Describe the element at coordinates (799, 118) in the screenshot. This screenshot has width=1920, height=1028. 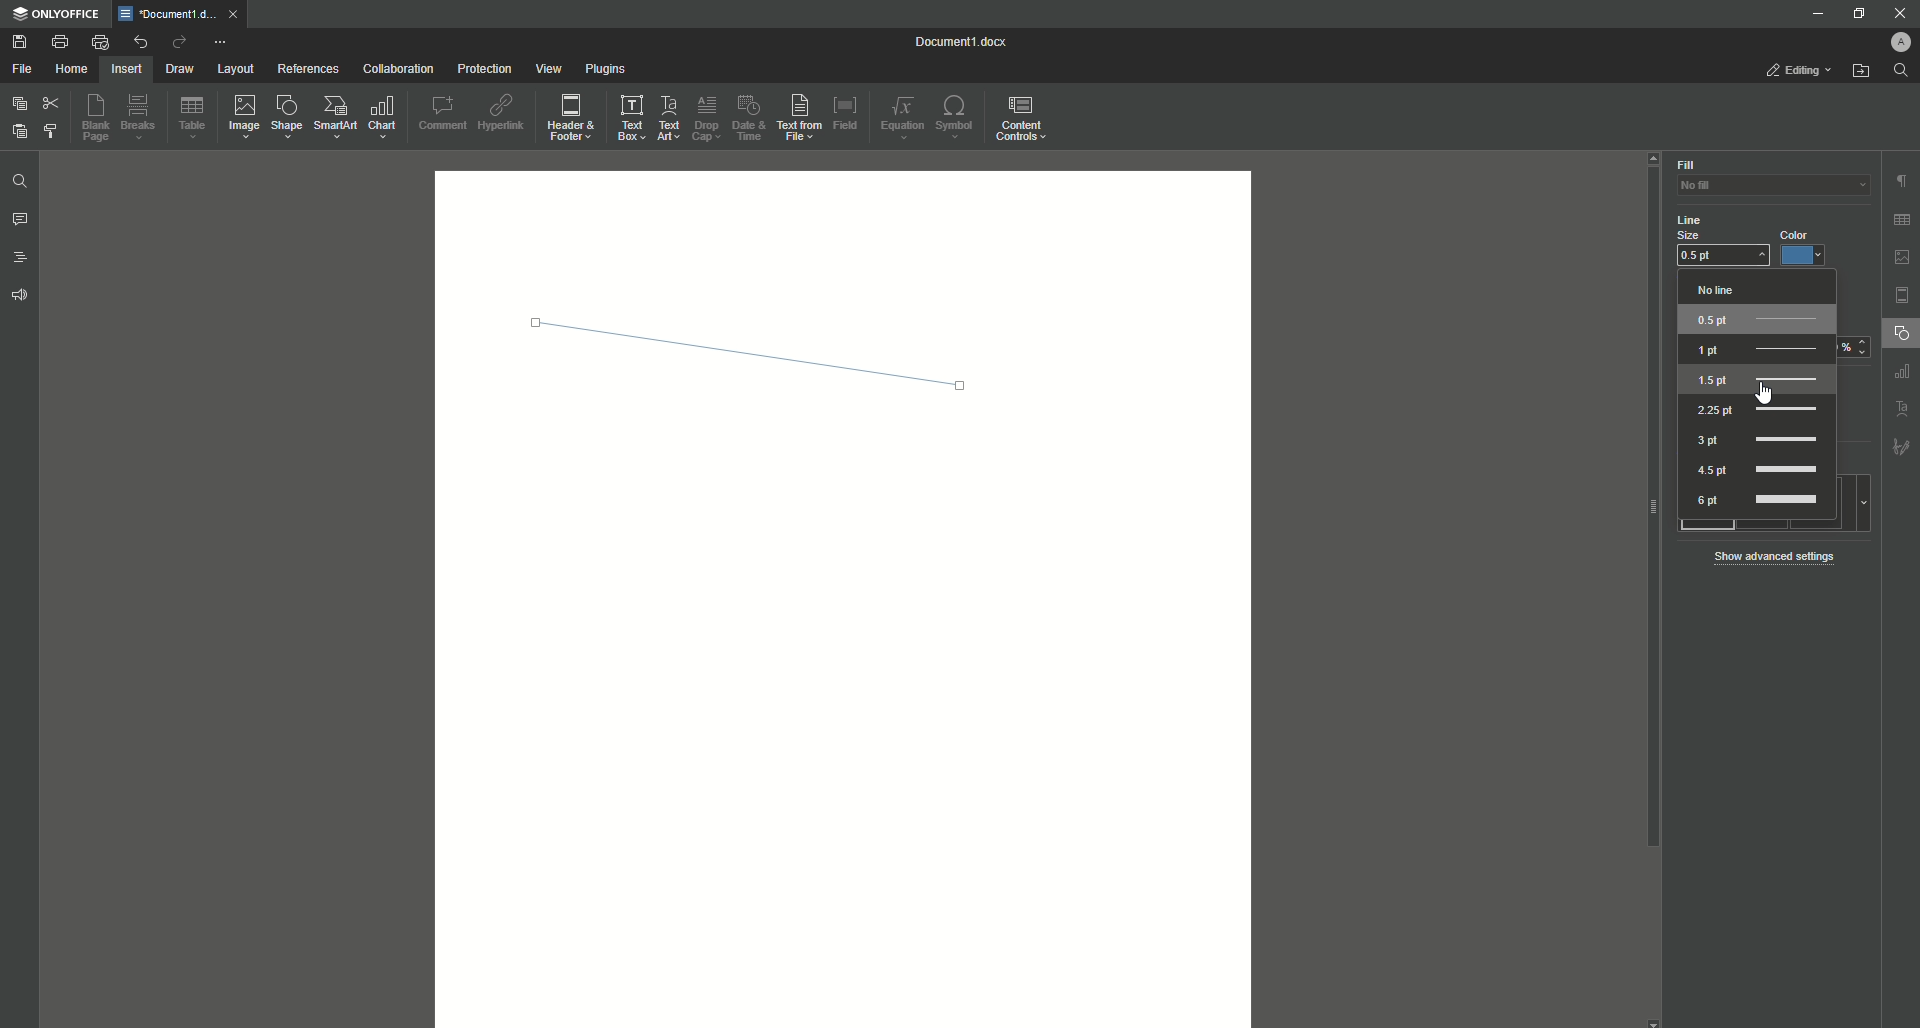
I see `Text From File` at that location.